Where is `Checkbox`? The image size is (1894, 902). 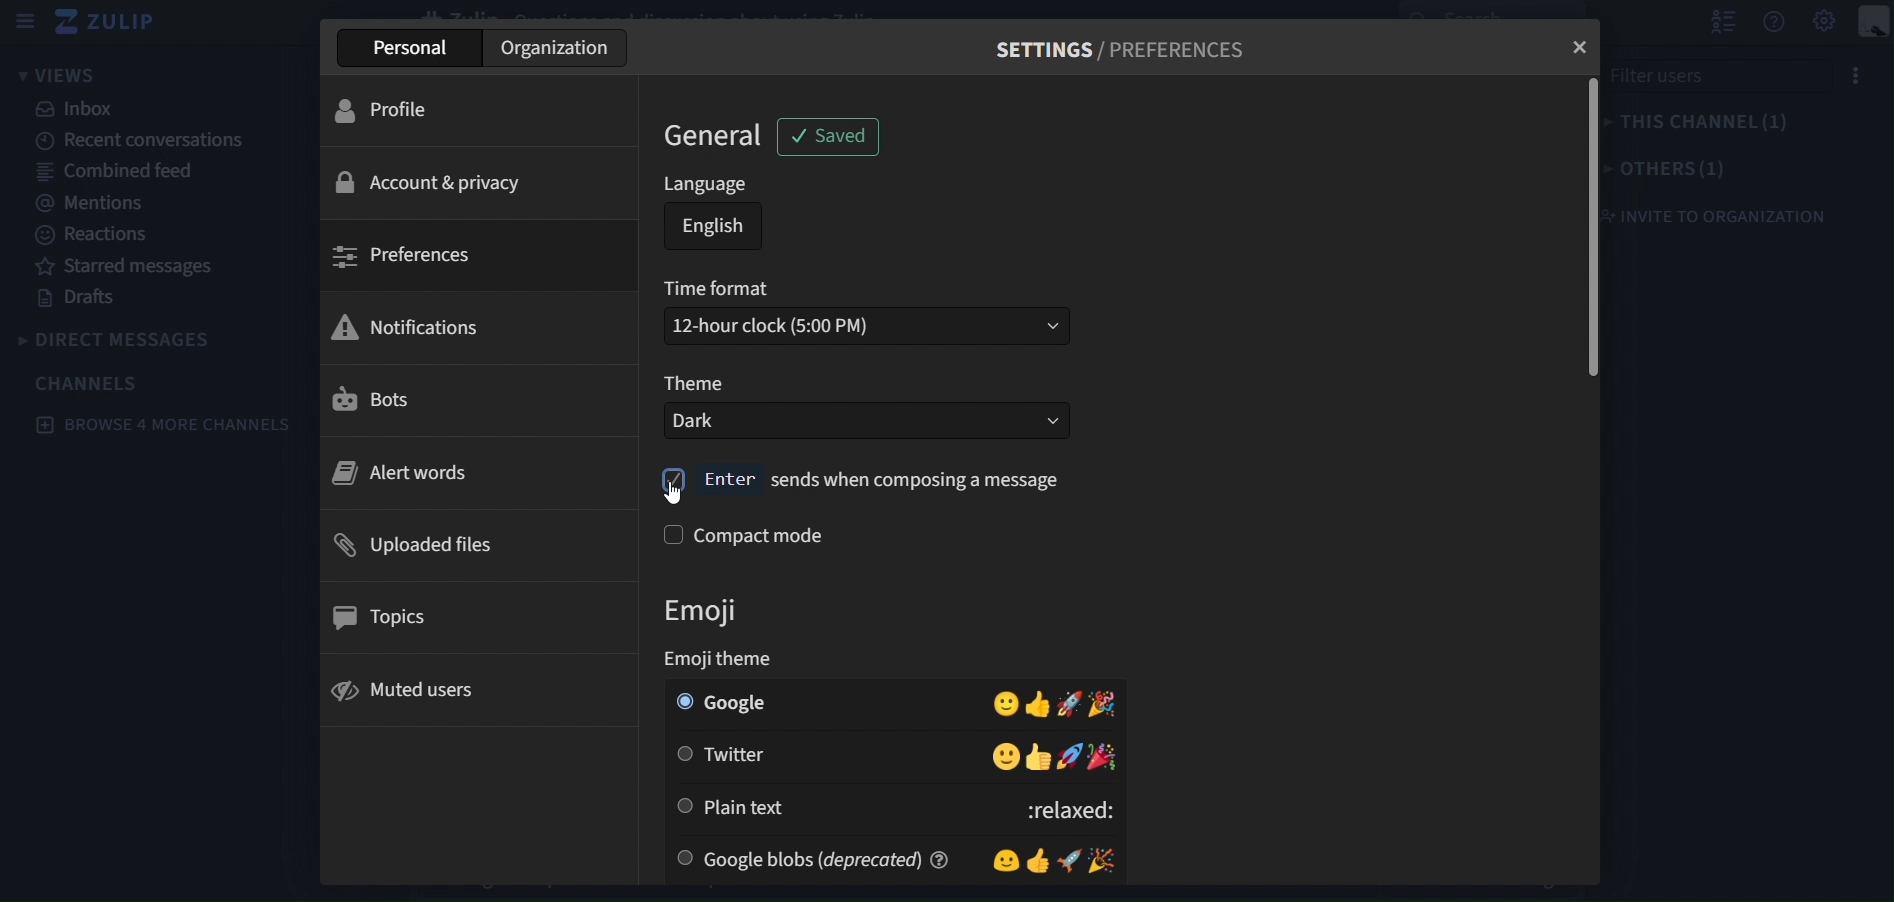 Checkbox is located at coordinates (682, 754).